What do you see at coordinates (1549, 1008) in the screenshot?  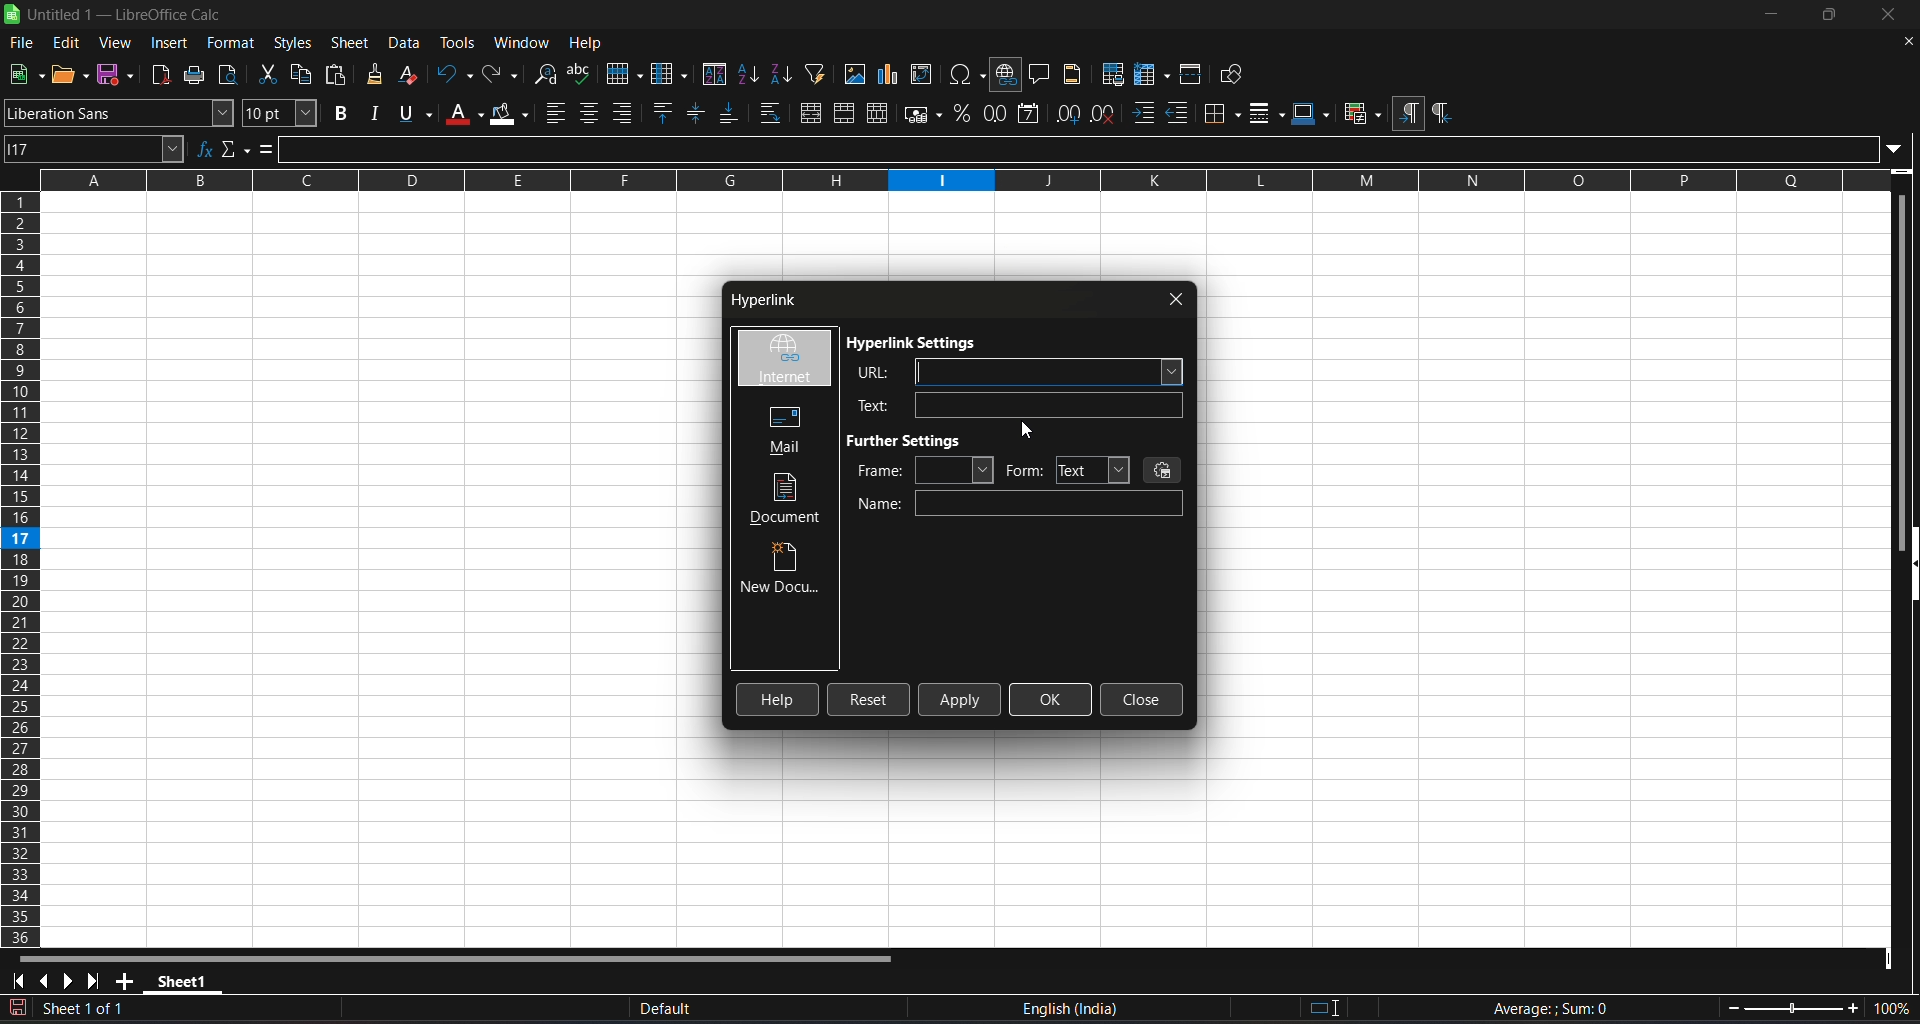 I see `formula` at bounding box center [1549, 1008].